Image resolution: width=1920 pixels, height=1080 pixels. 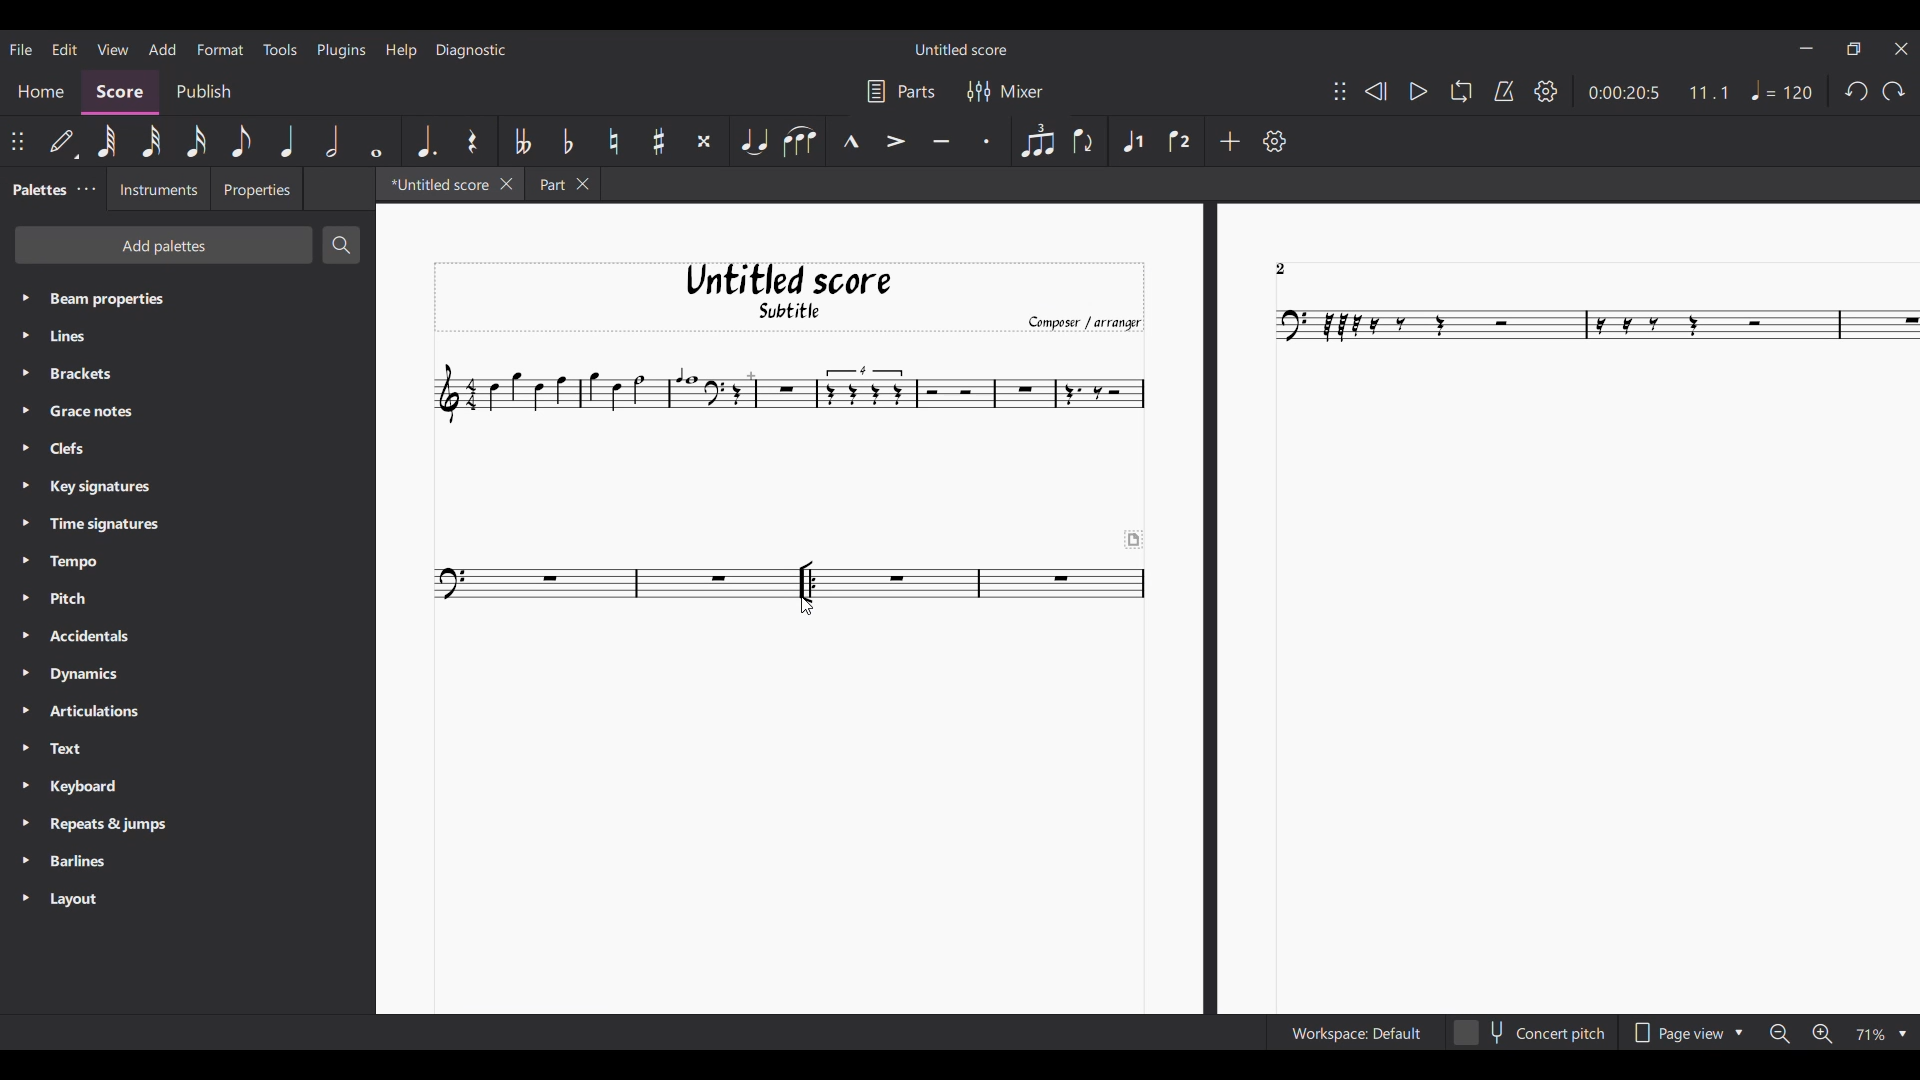 I want to click on Expand, so click(x=25, y=599).